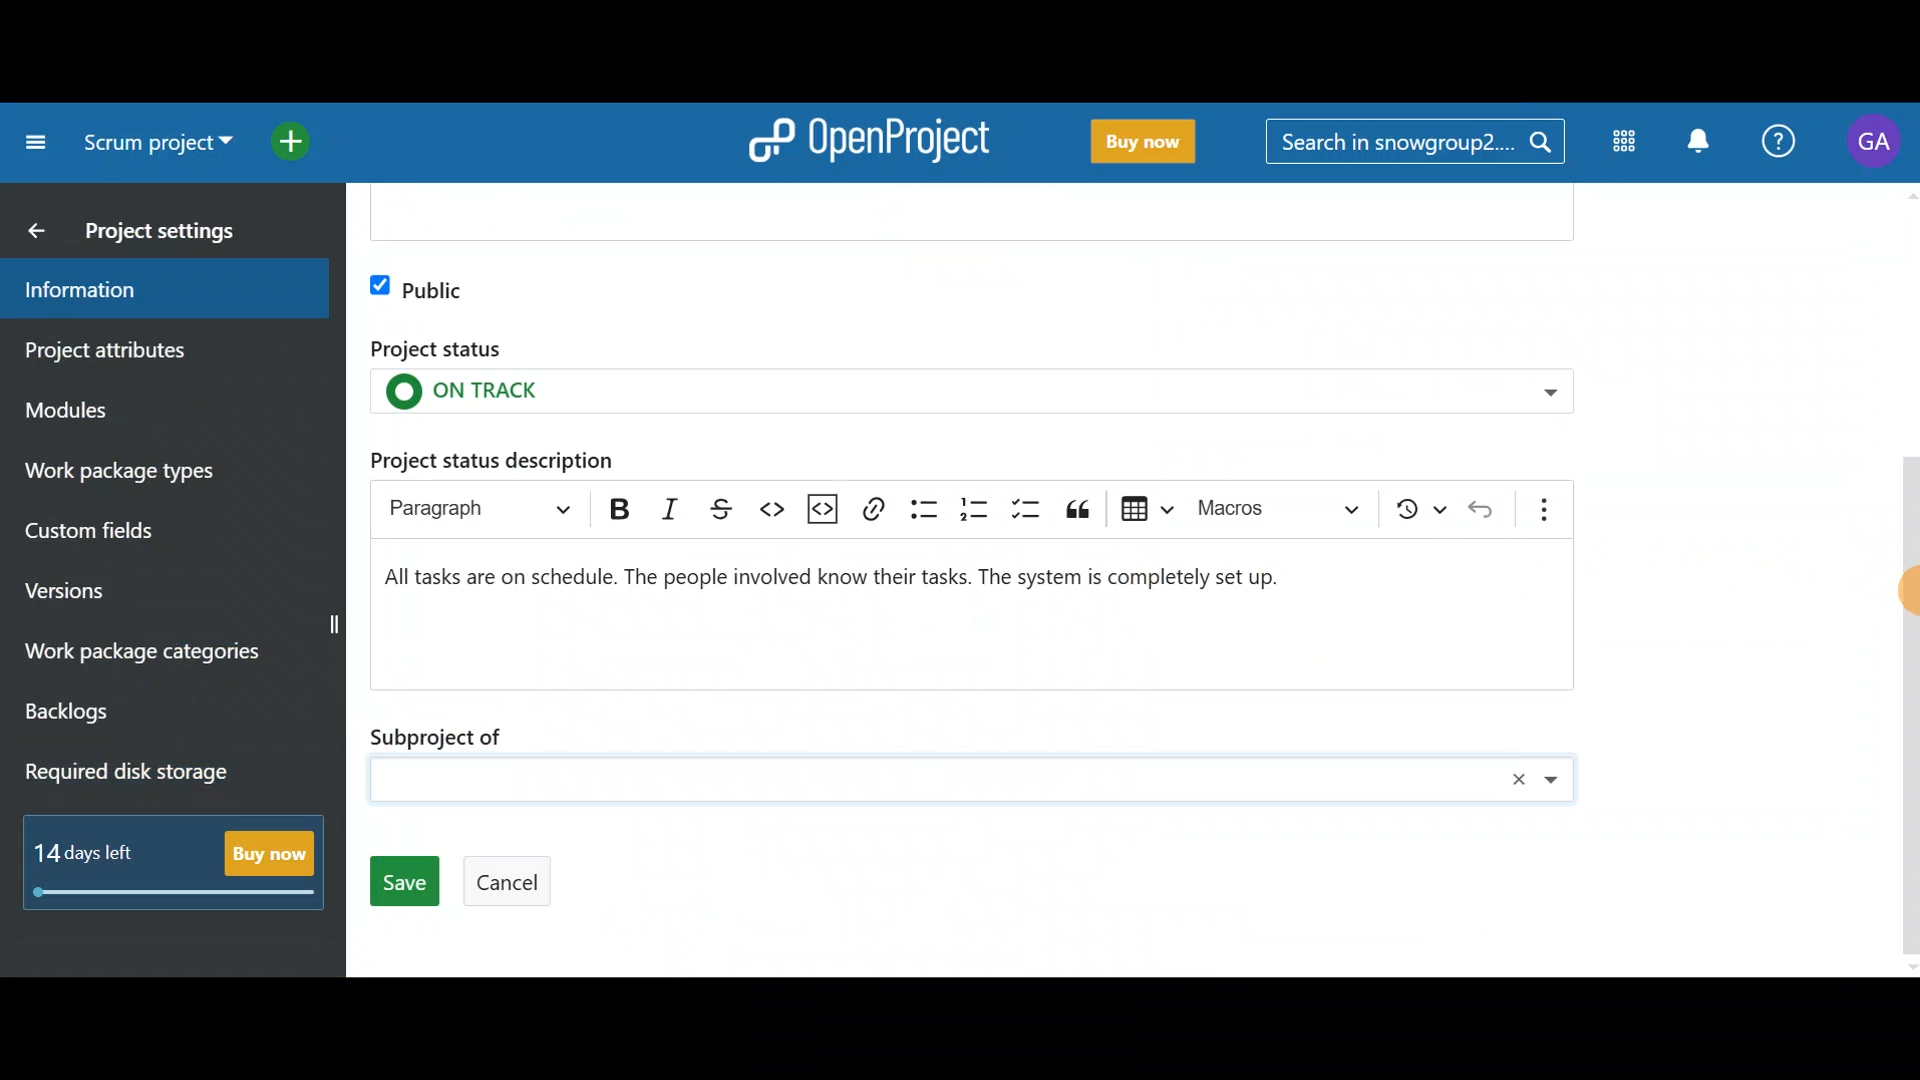 This screenshot has width=1920, height=1080. What do you see at coordinates (152, 528) in the screenshot?
I see `Custom fields` at bounding box center [152, 528].